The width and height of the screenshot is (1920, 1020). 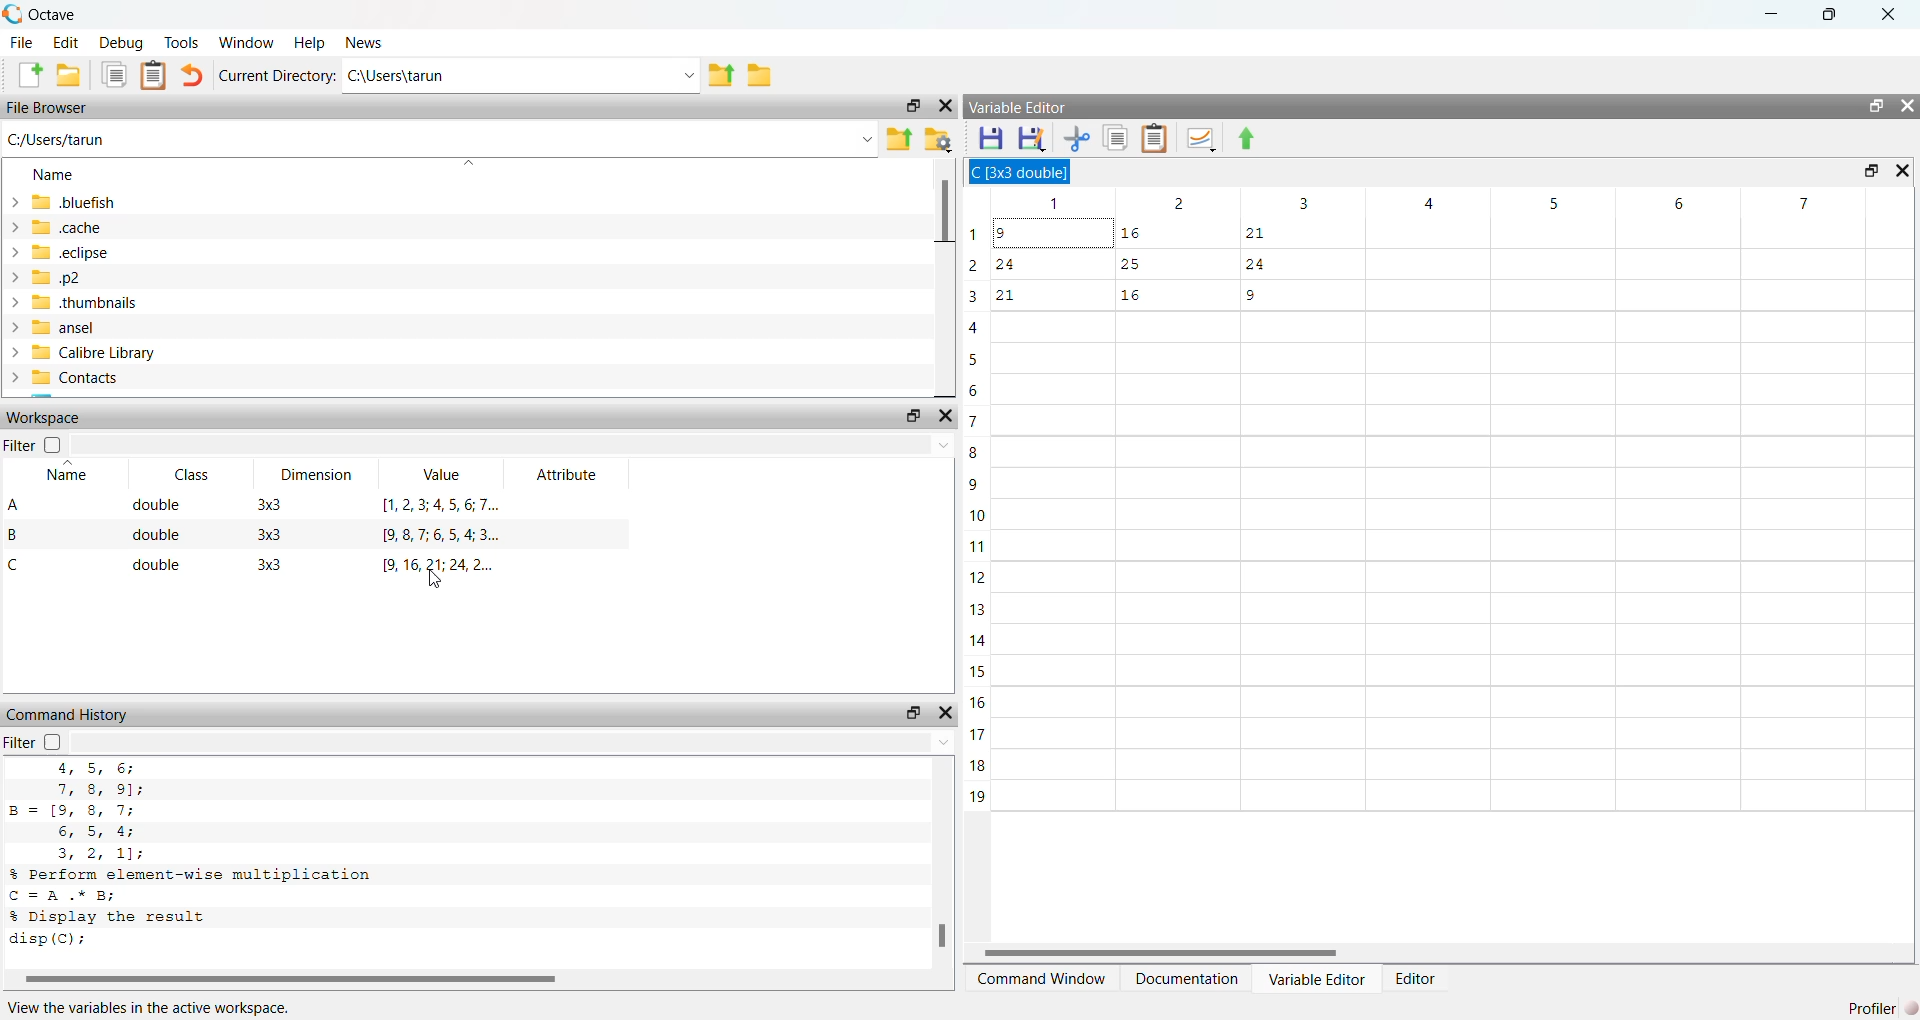 What do you see at coordinates (1432, 200) in the screenshot?
I see `Columns` at bounding box center [1432, 200].